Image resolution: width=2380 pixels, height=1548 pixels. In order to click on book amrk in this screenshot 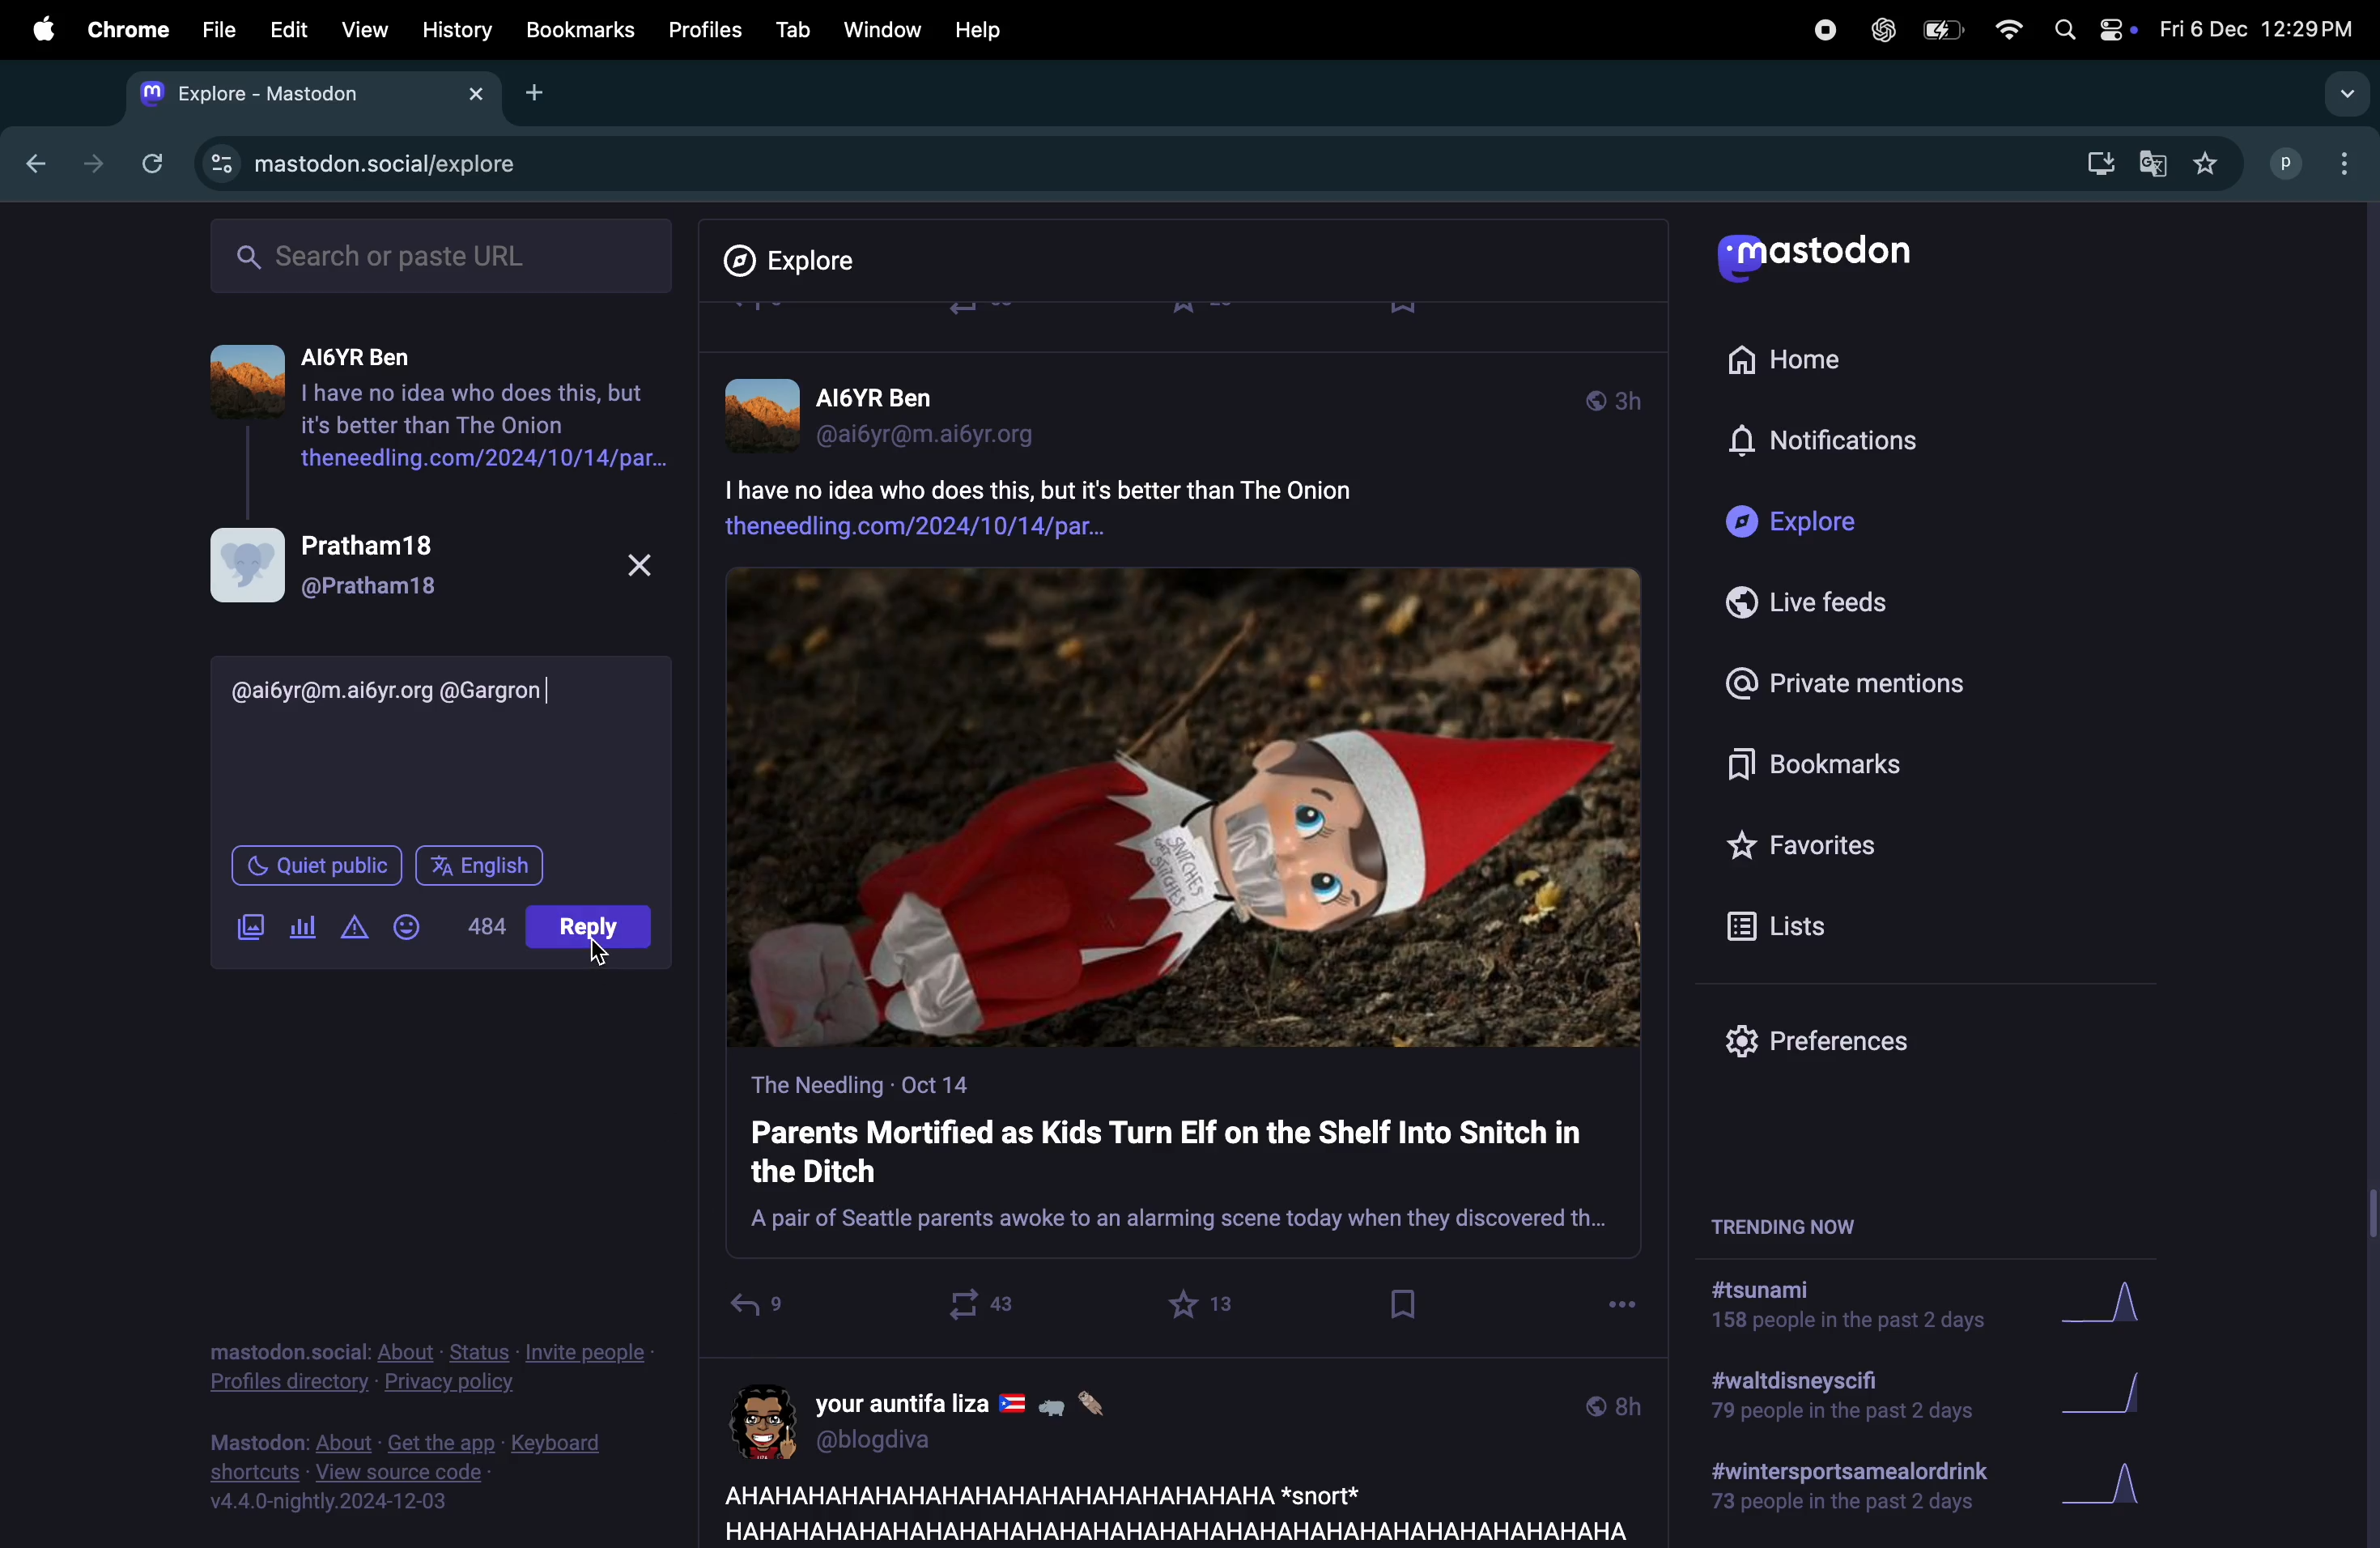, I will do `click(1406, 1304)`.